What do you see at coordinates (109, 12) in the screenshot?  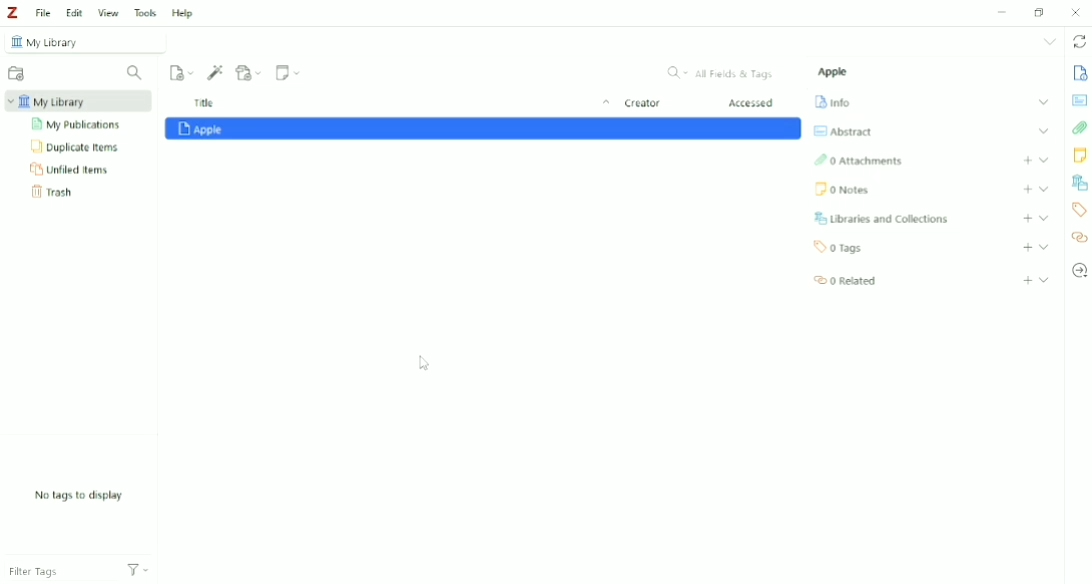 I see `View` at bounding box center [109, 12].